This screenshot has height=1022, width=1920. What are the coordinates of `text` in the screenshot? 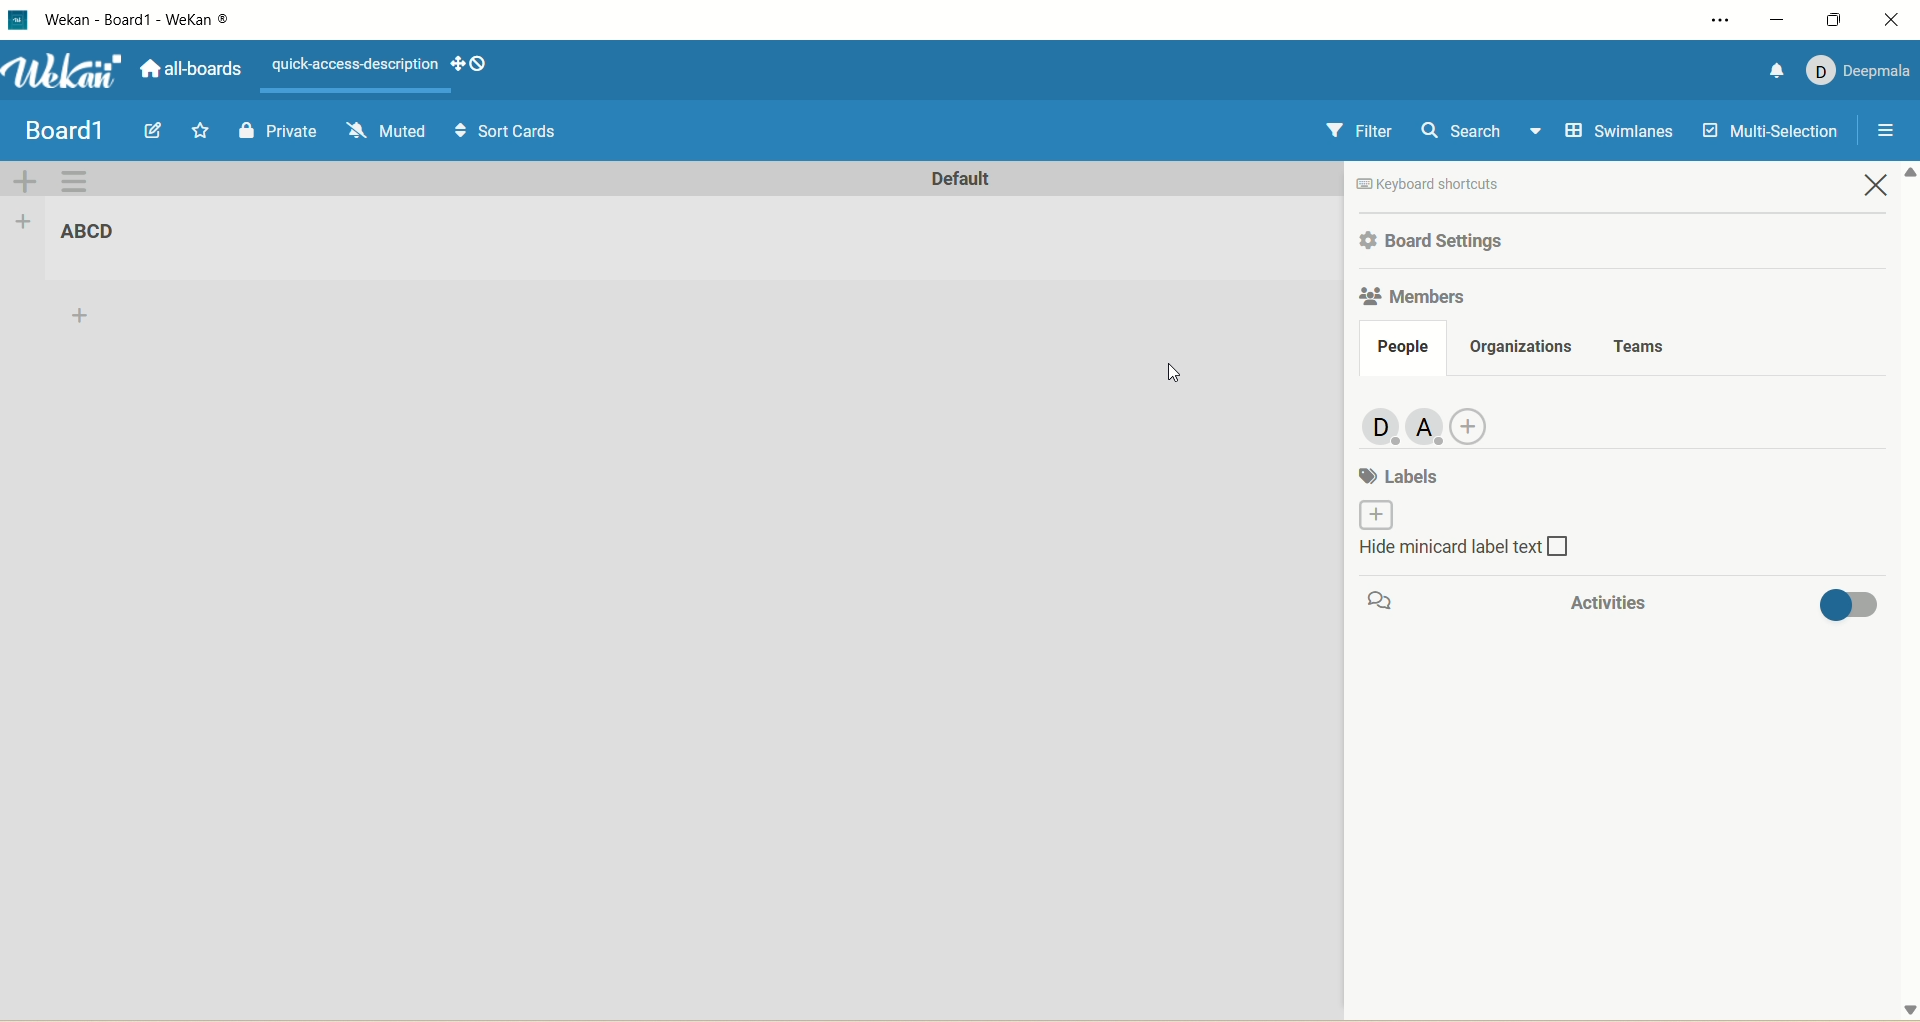 It's located at (350, 62).